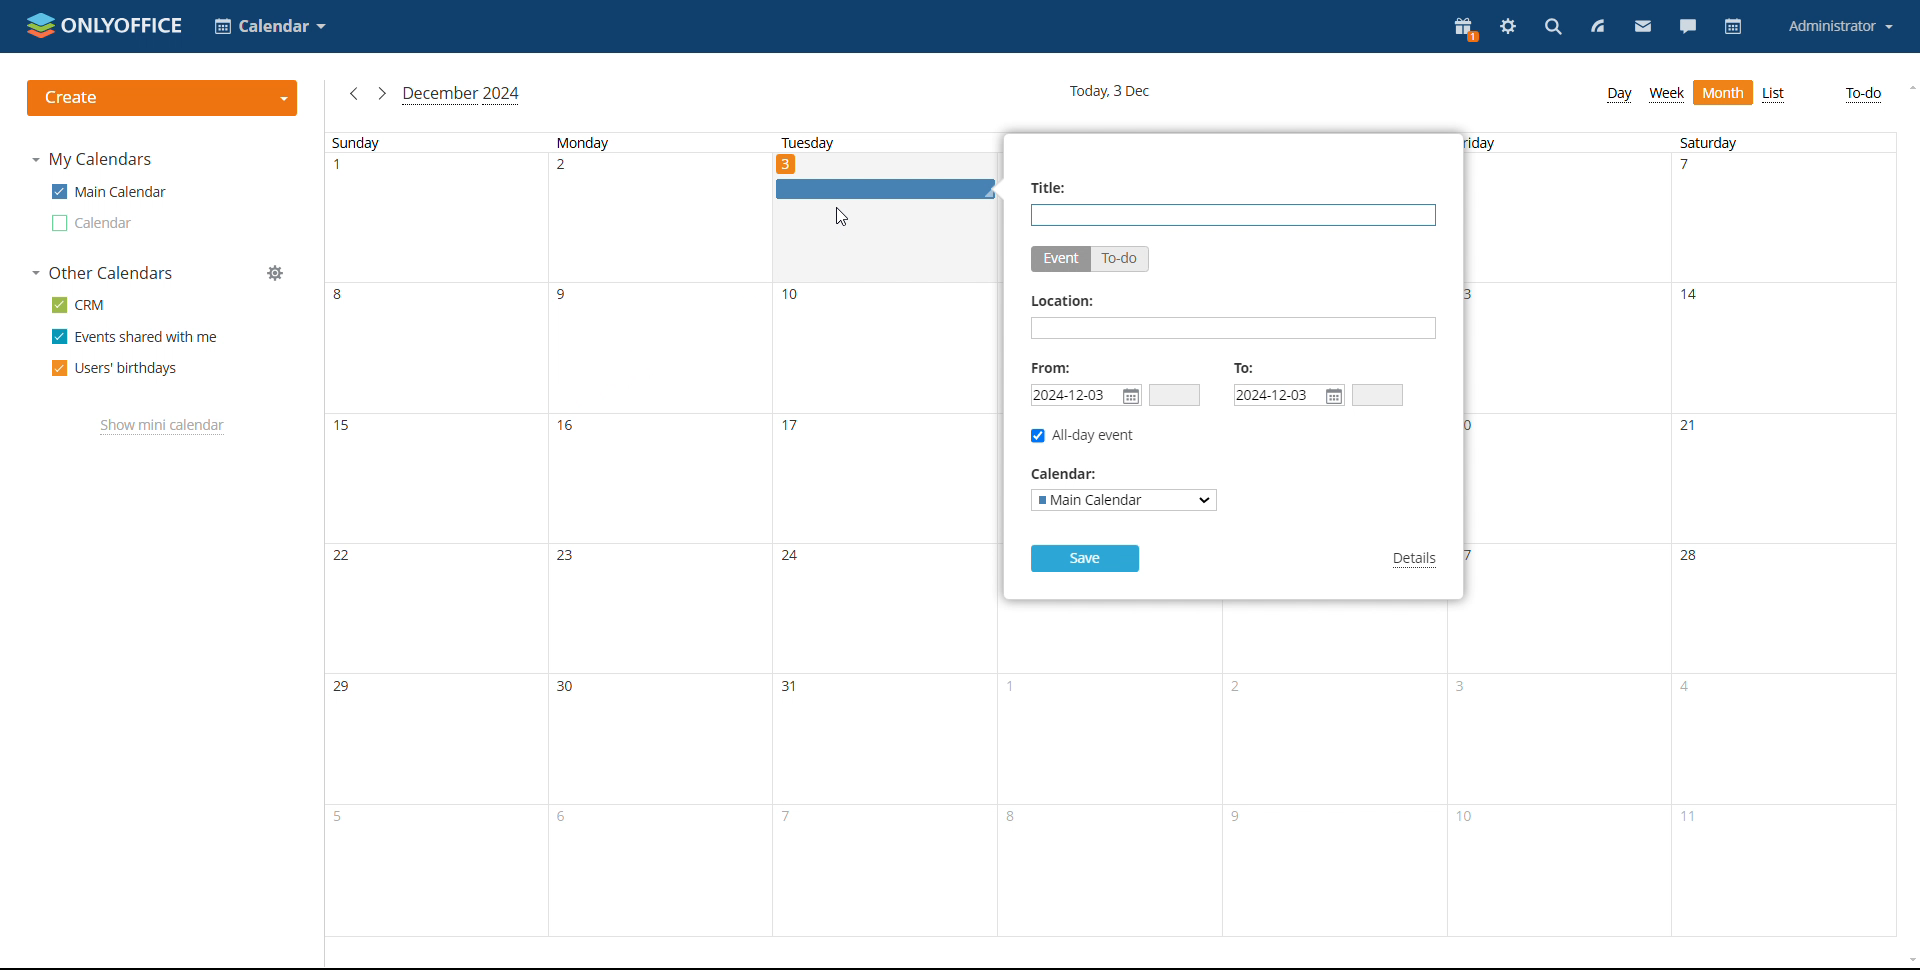  I want to click on current date, so click(1108, 89).